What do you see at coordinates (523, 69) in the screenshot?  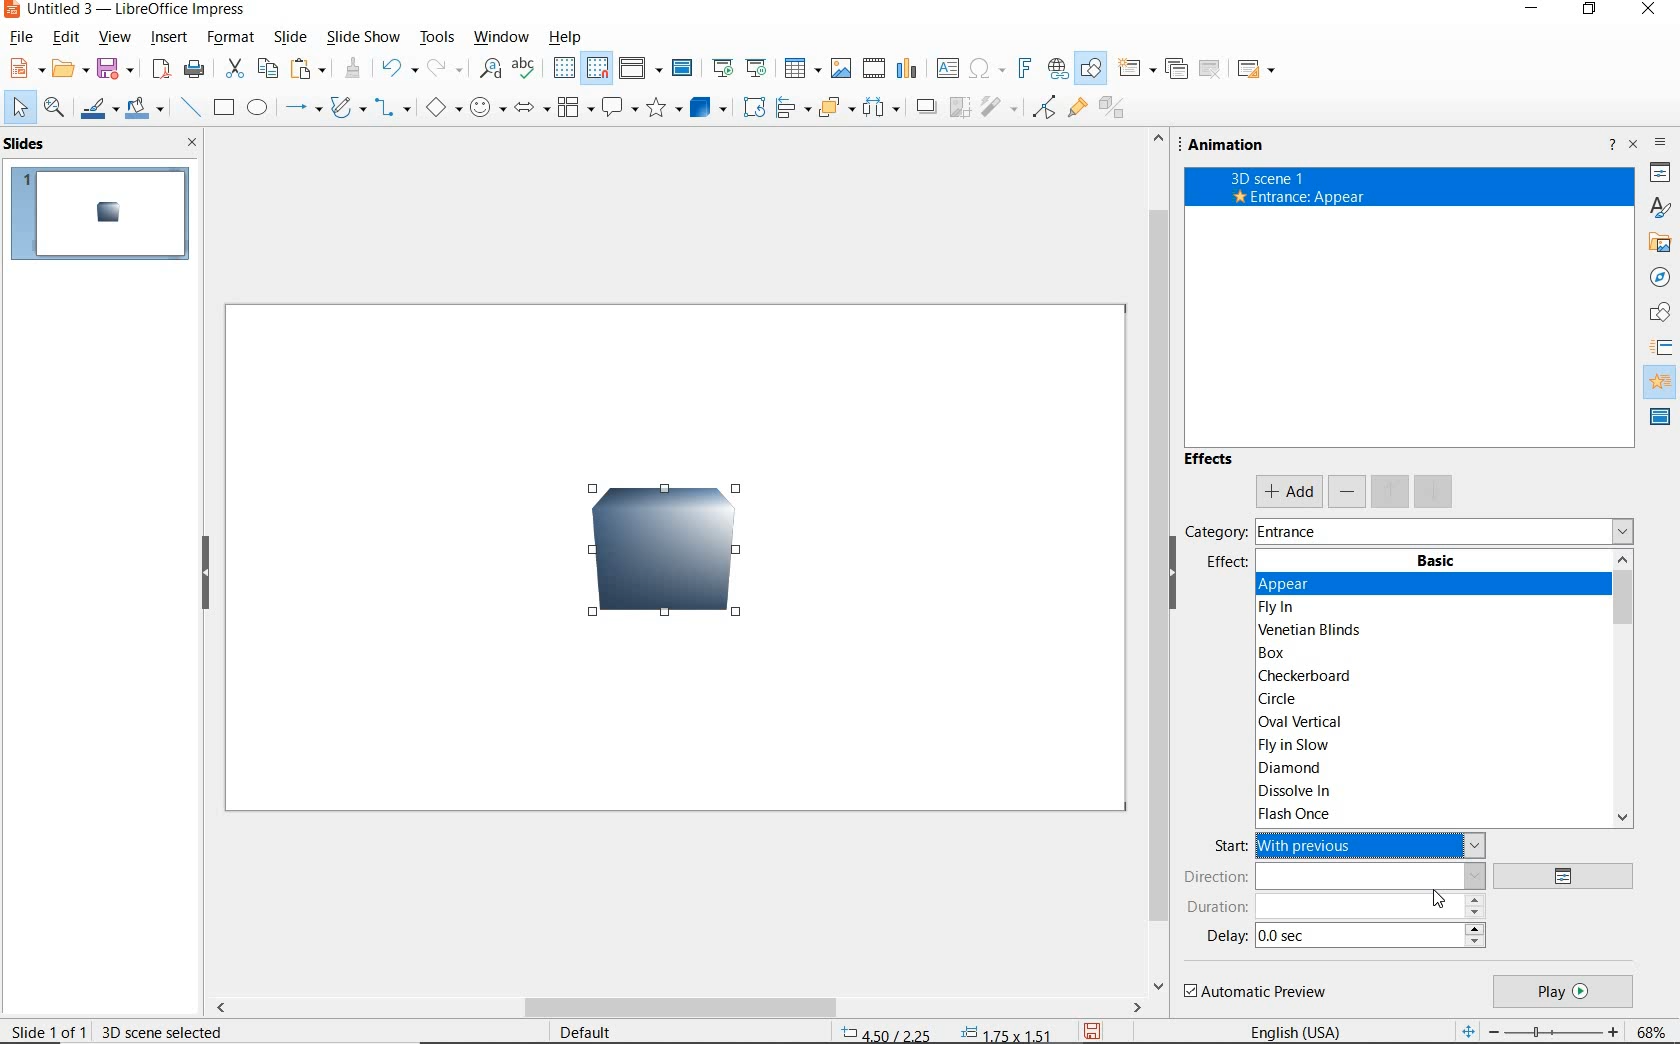 I see `spelling` at bounding box center [523, 69].